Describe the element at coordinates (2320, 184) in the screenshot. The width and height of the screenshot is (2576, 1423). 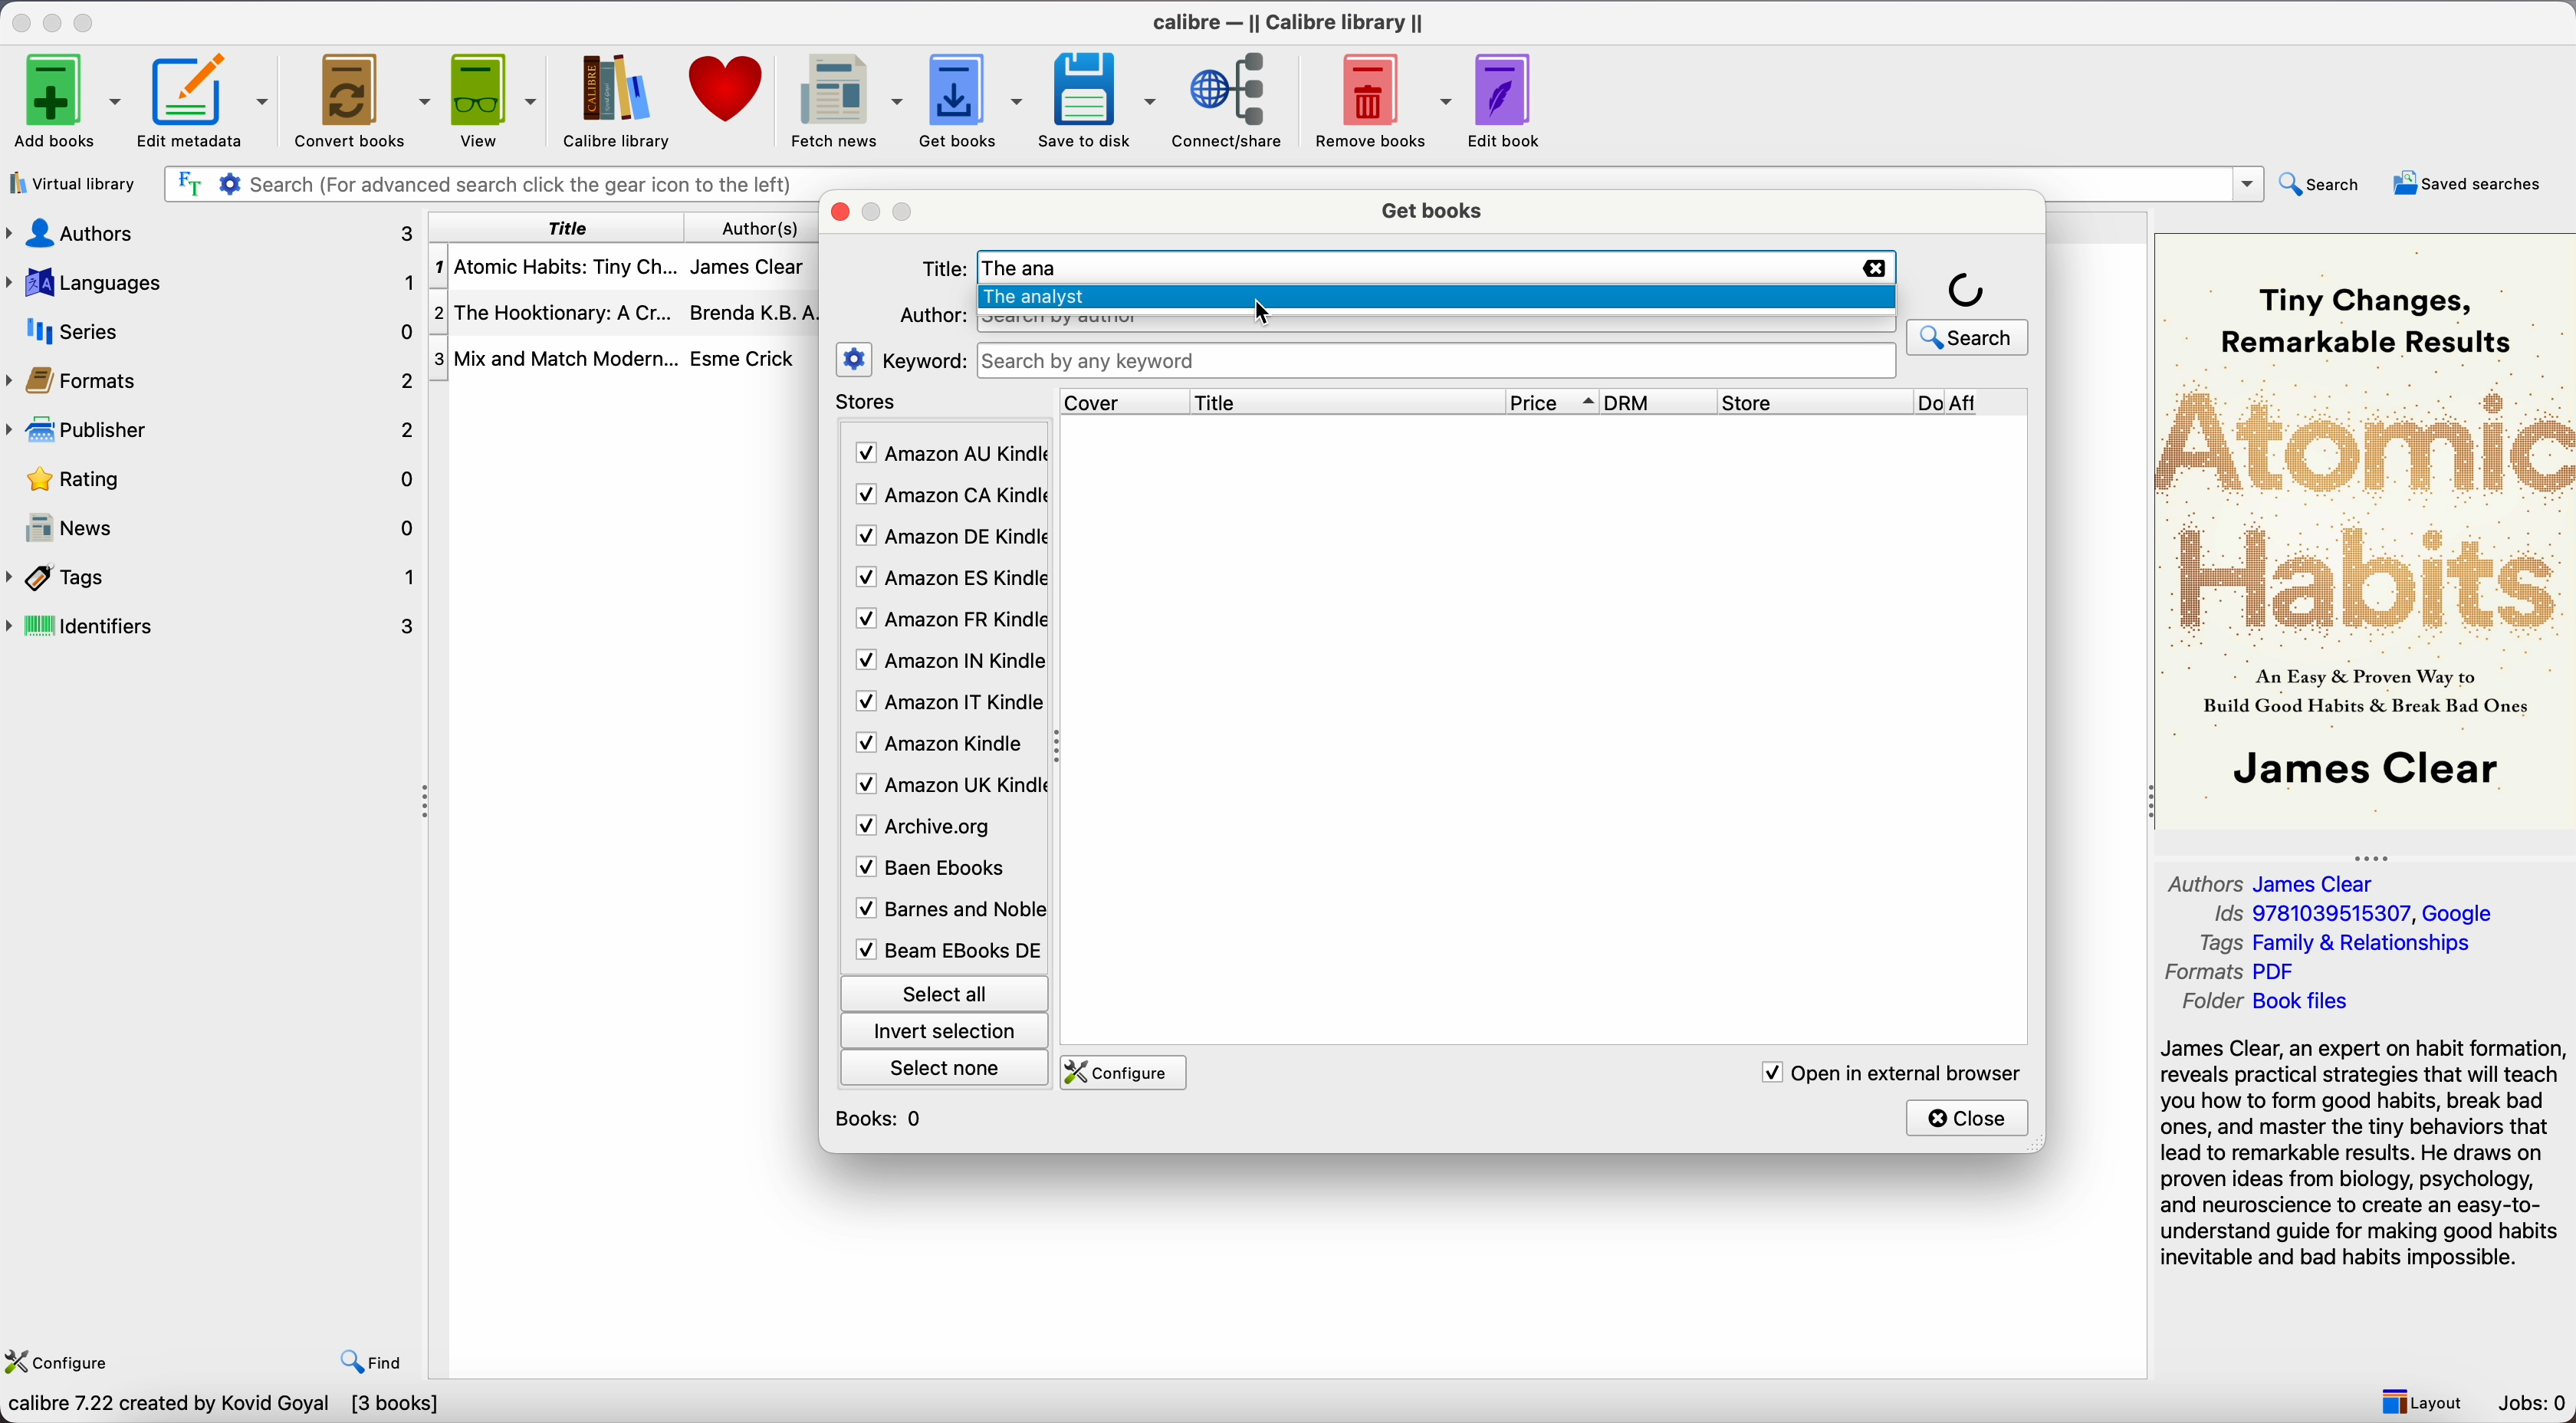
I see `search` at that location.